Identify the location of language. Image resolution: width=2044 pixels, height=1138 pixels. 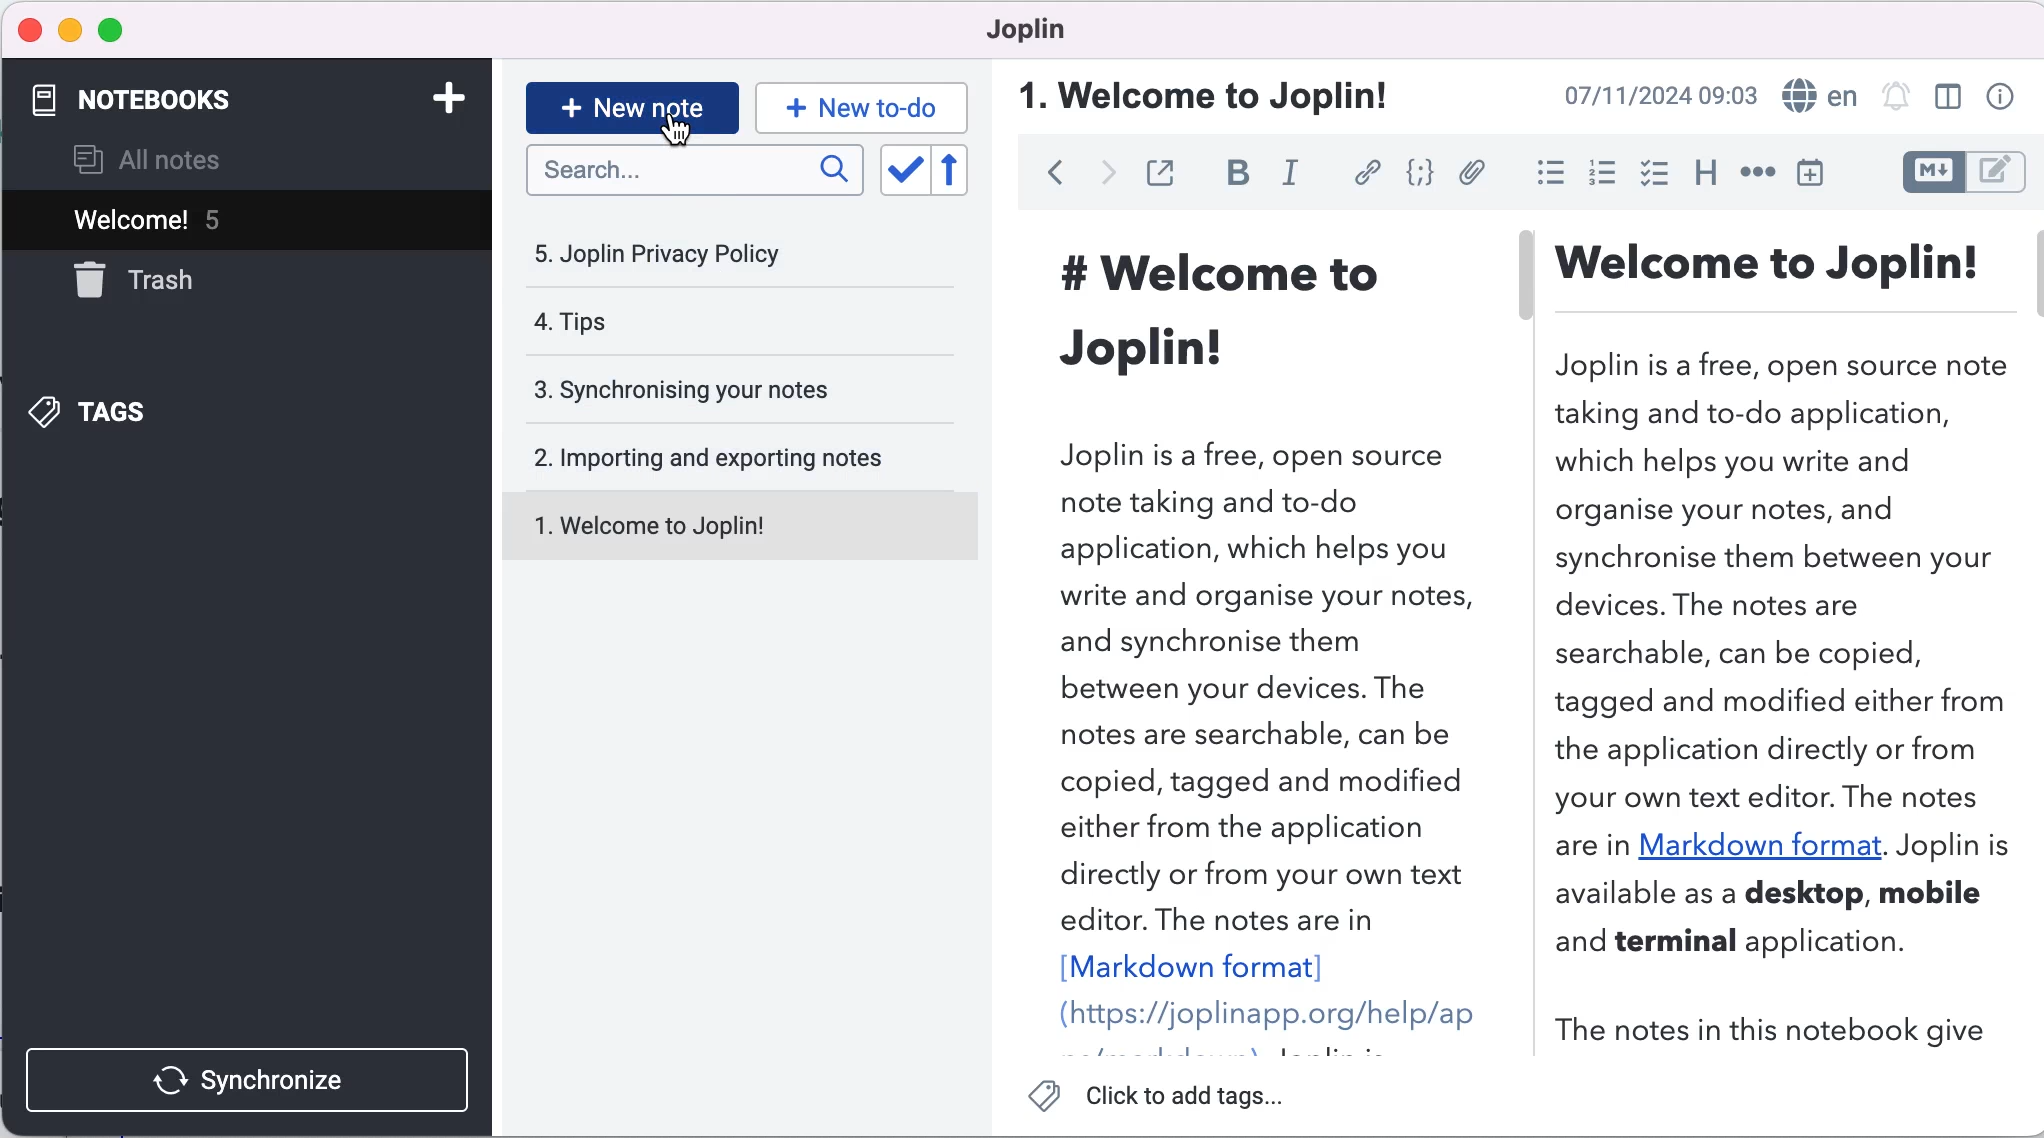
(1819, 94).